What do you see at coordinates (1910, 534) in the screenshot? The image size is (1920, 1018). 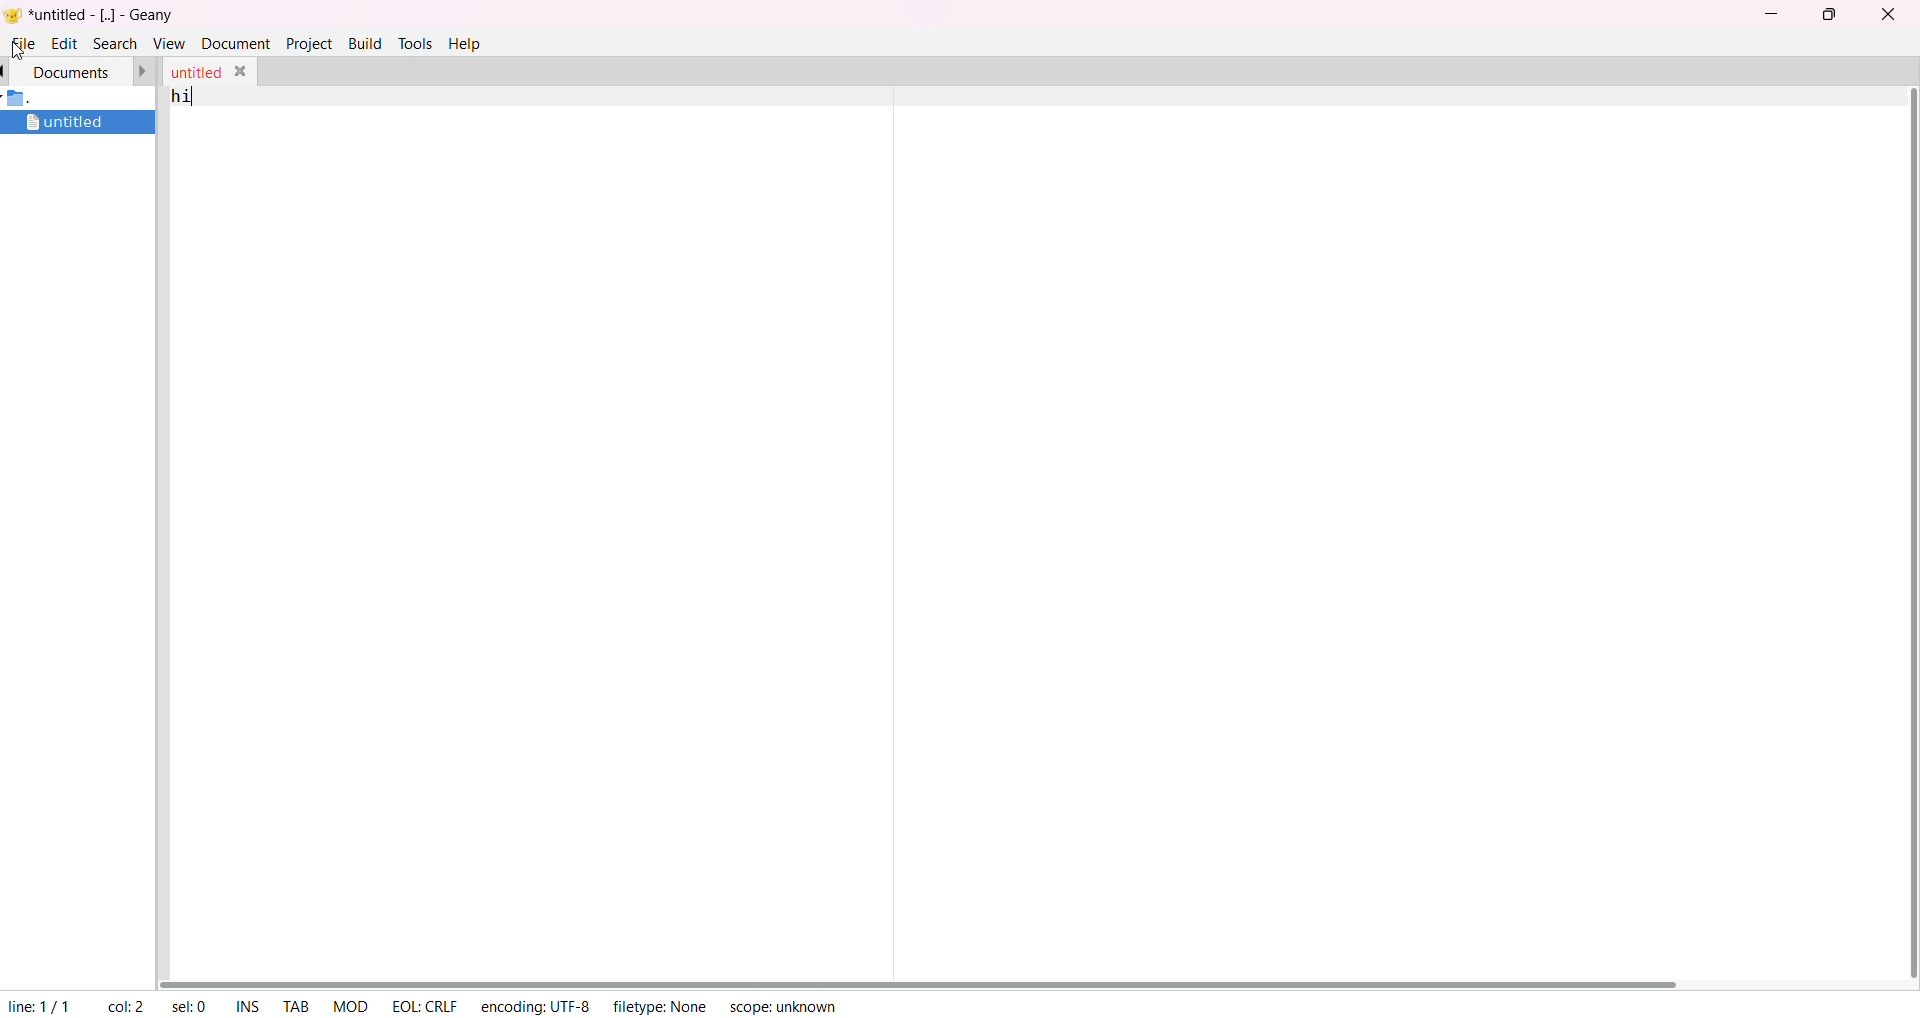 I see `scroll bar` at bounding box center [1910, 534].